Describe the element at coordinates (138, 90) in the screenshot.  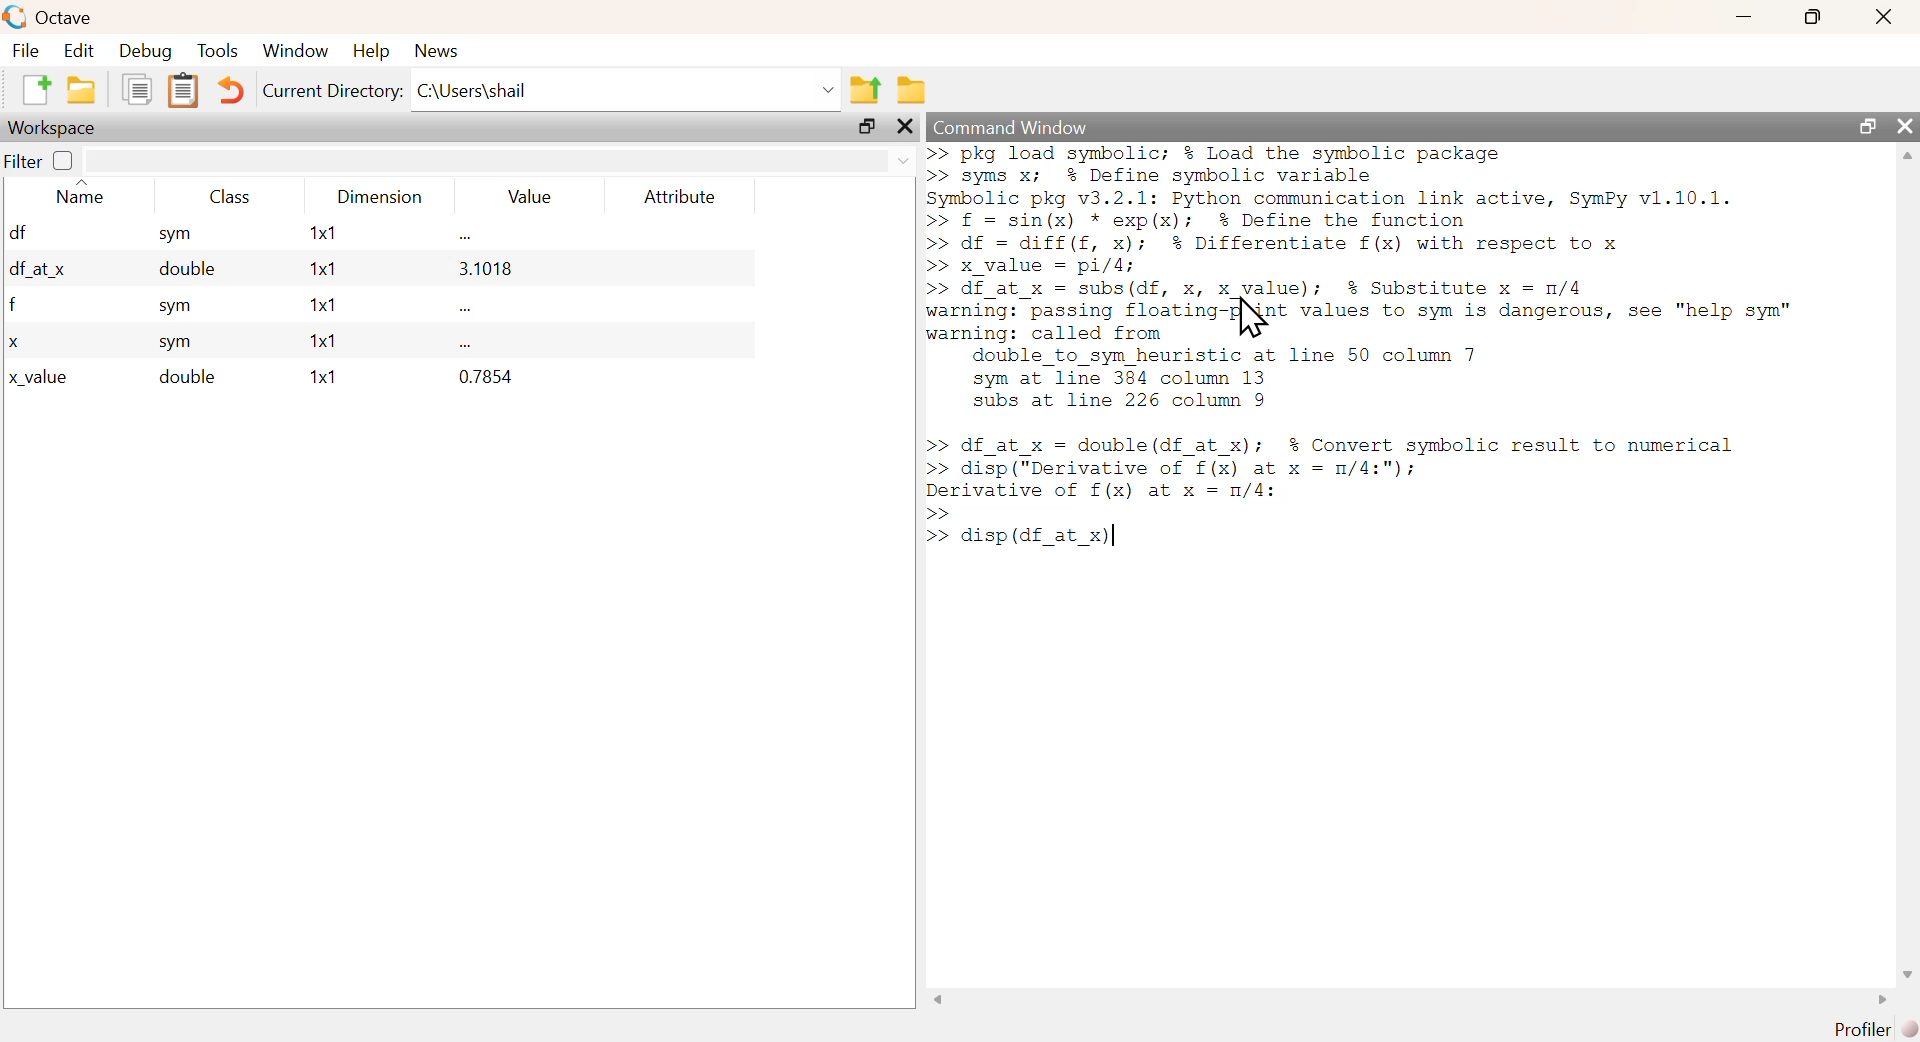
I see `Copy` at that location.